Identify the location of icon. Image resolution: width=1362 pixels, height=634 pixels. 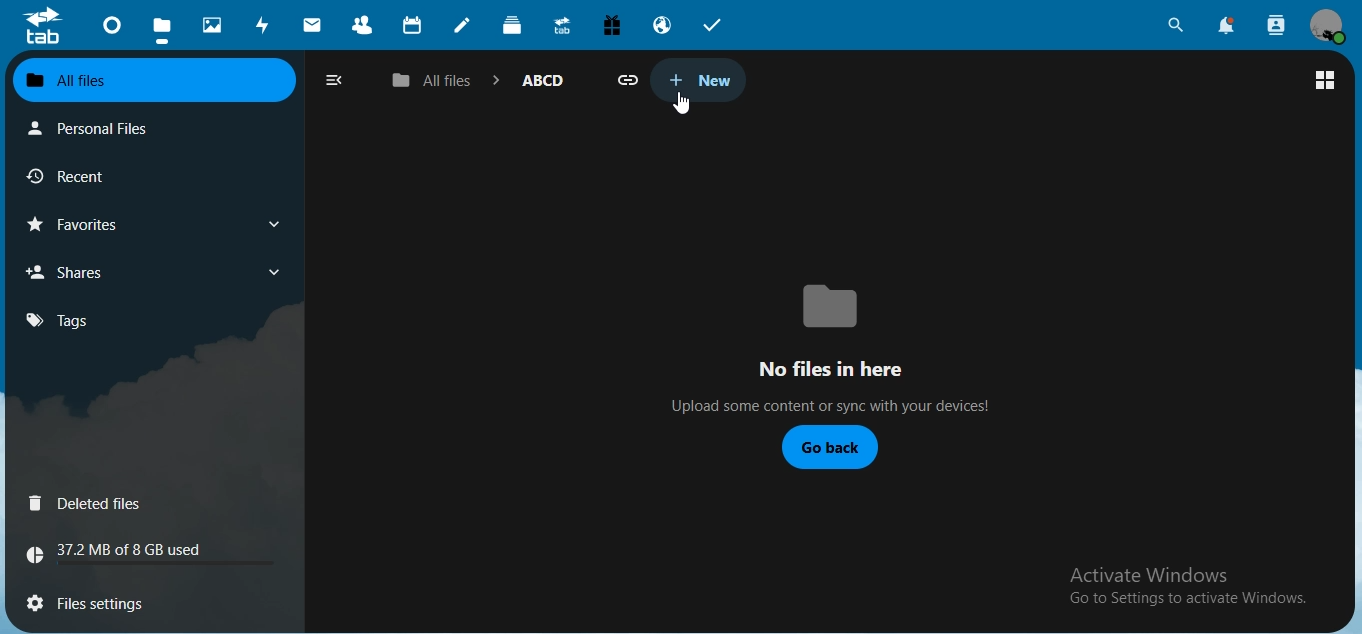
(42, 26).